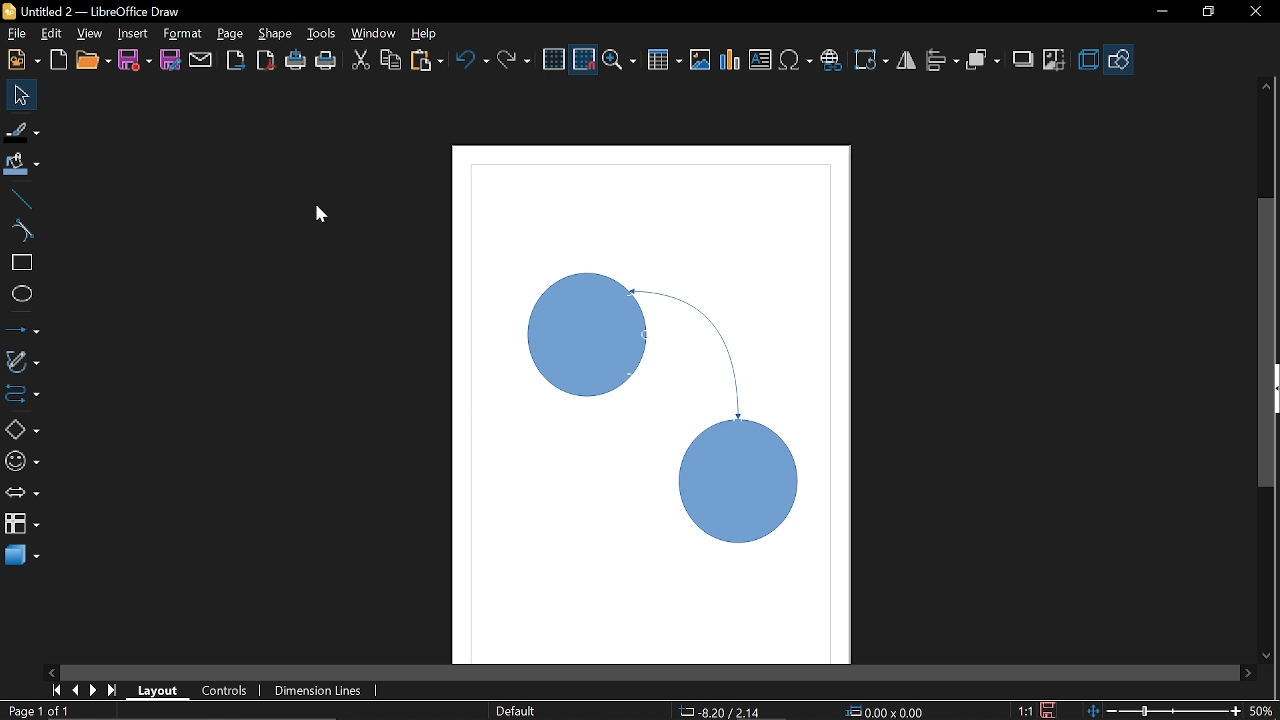  What do you see at coordinates (21, 427) in the screenshot?
I see `Basic shapes` at bounding box center [21, 427].